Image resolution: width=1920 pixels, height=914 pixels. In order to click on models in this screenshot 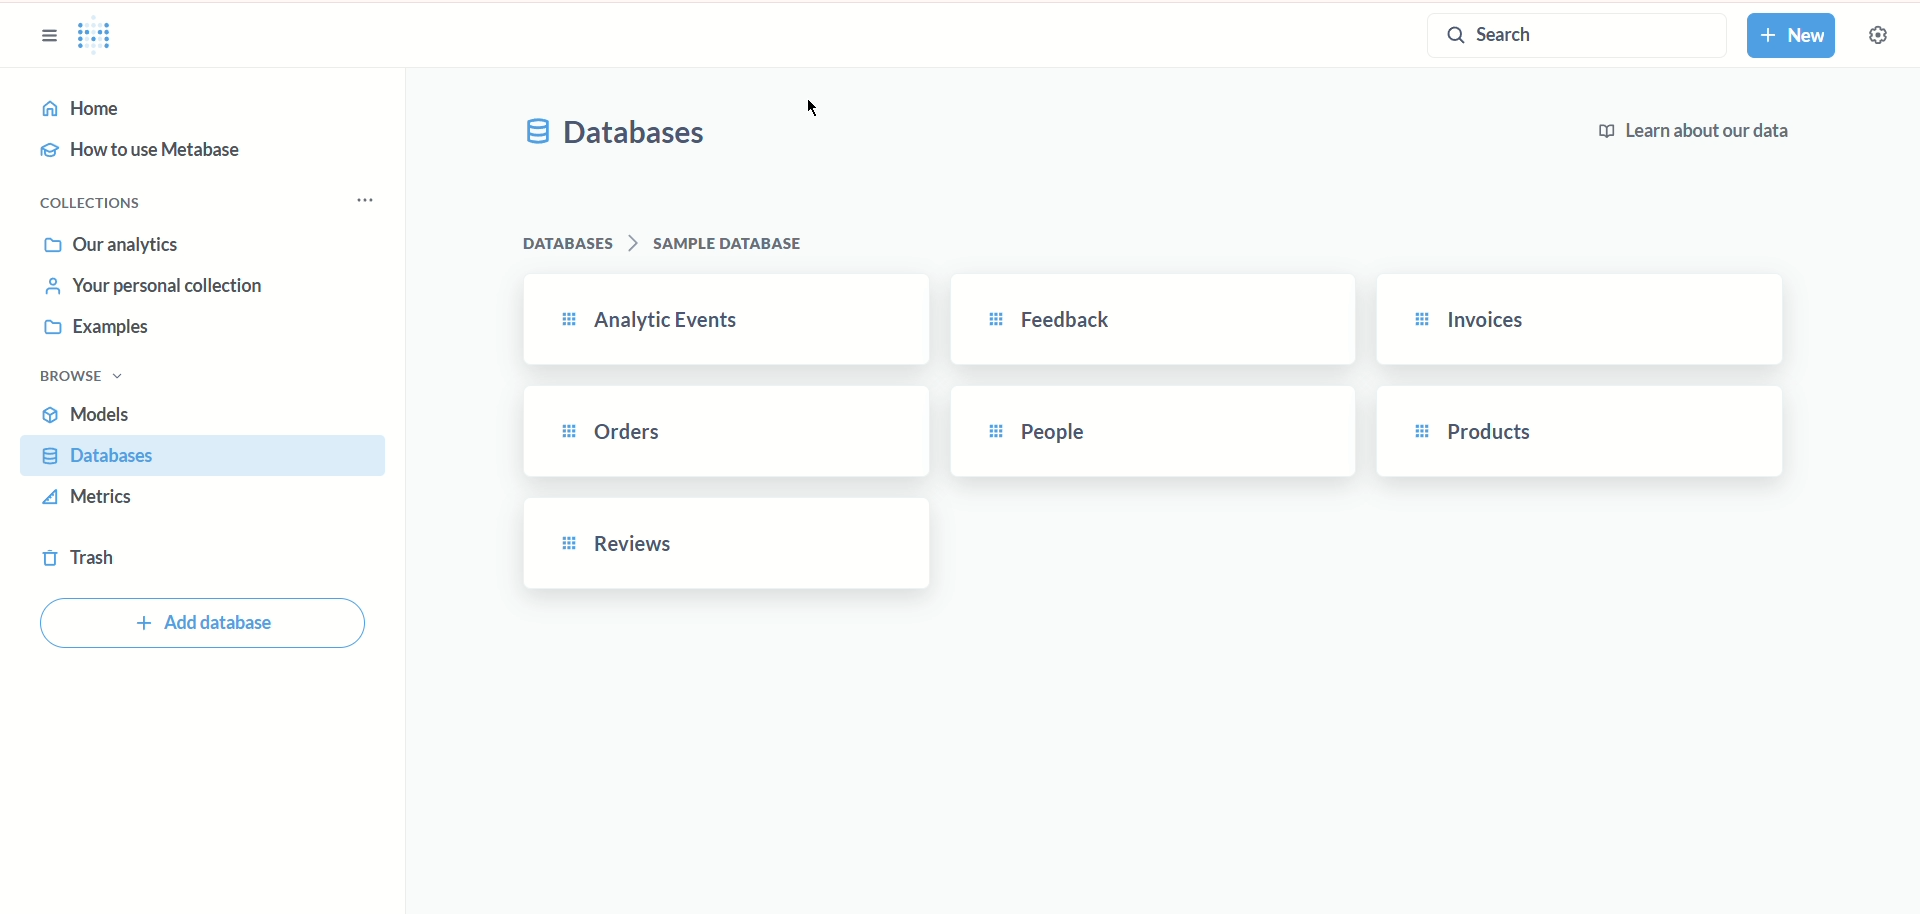, I will do `click(91, 414)`.